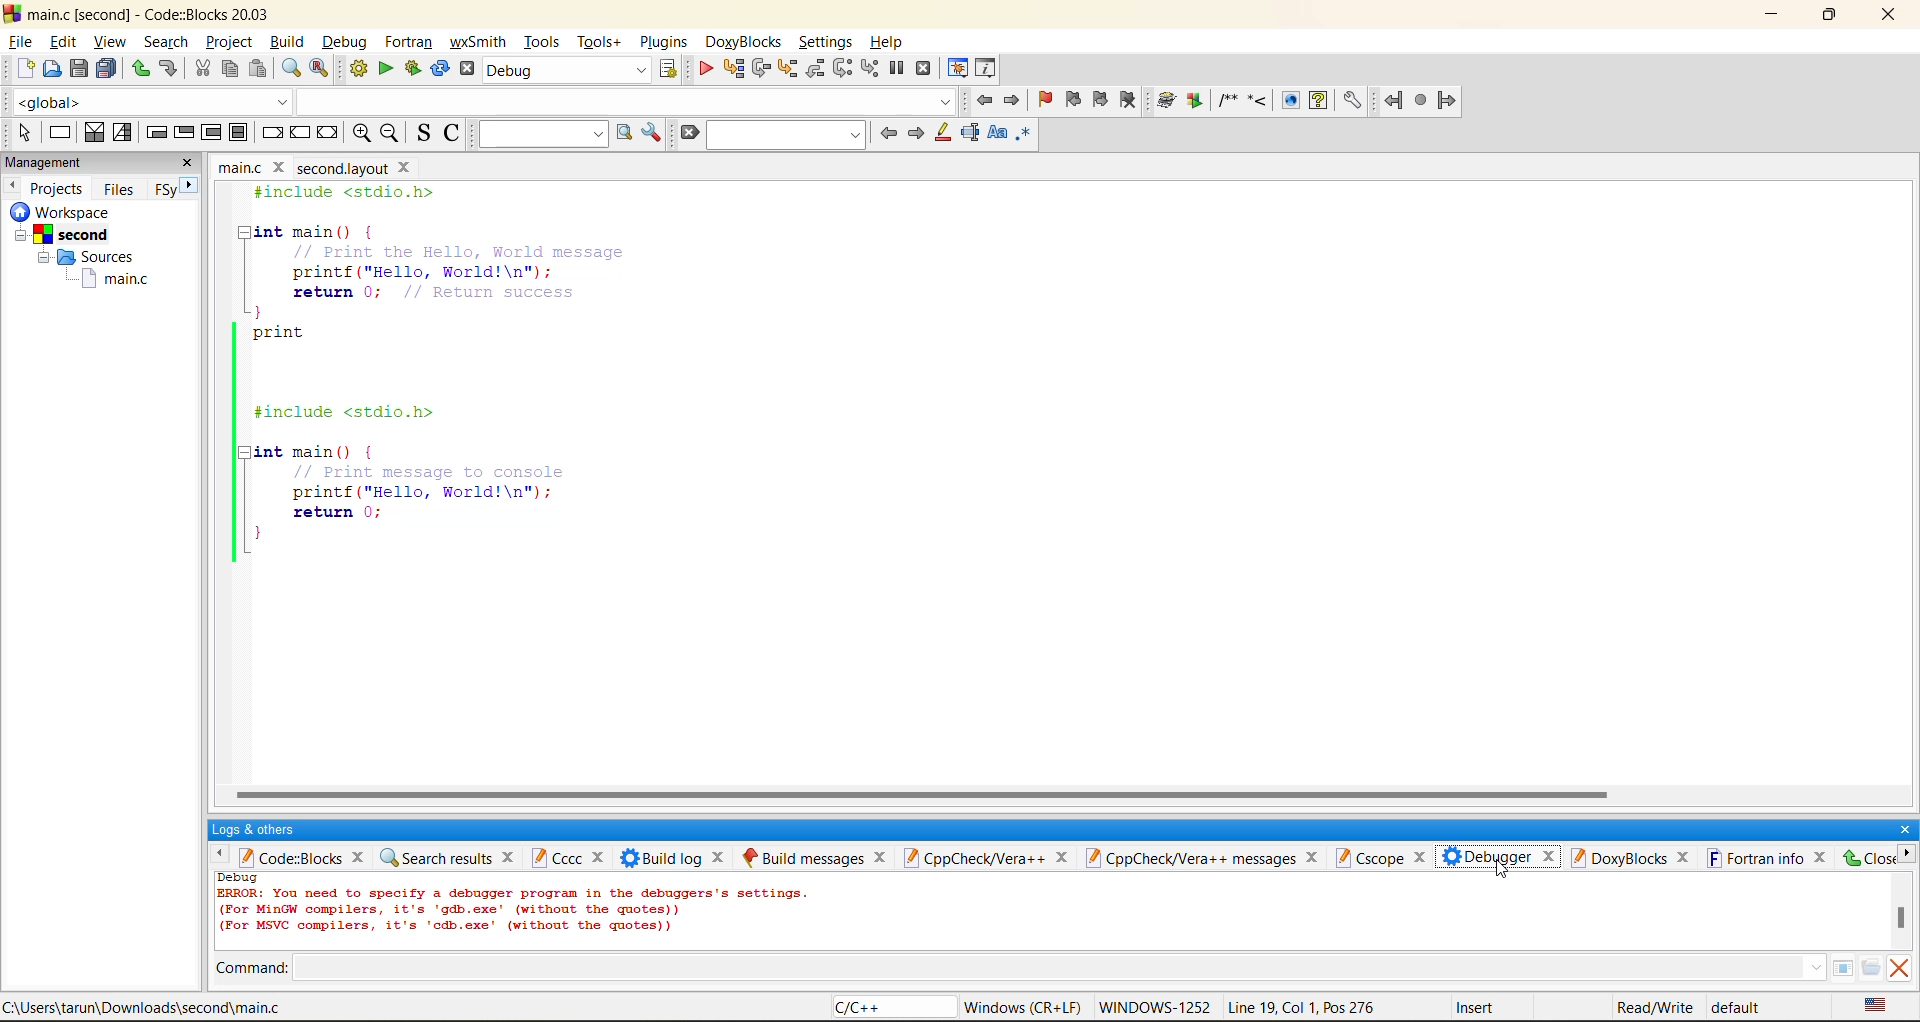 The height and width of the screenshot is (1022, 1920). What do you see at coordinates (387, 70) in the screenshot?
I see `run` at bounding box center [387, 70].